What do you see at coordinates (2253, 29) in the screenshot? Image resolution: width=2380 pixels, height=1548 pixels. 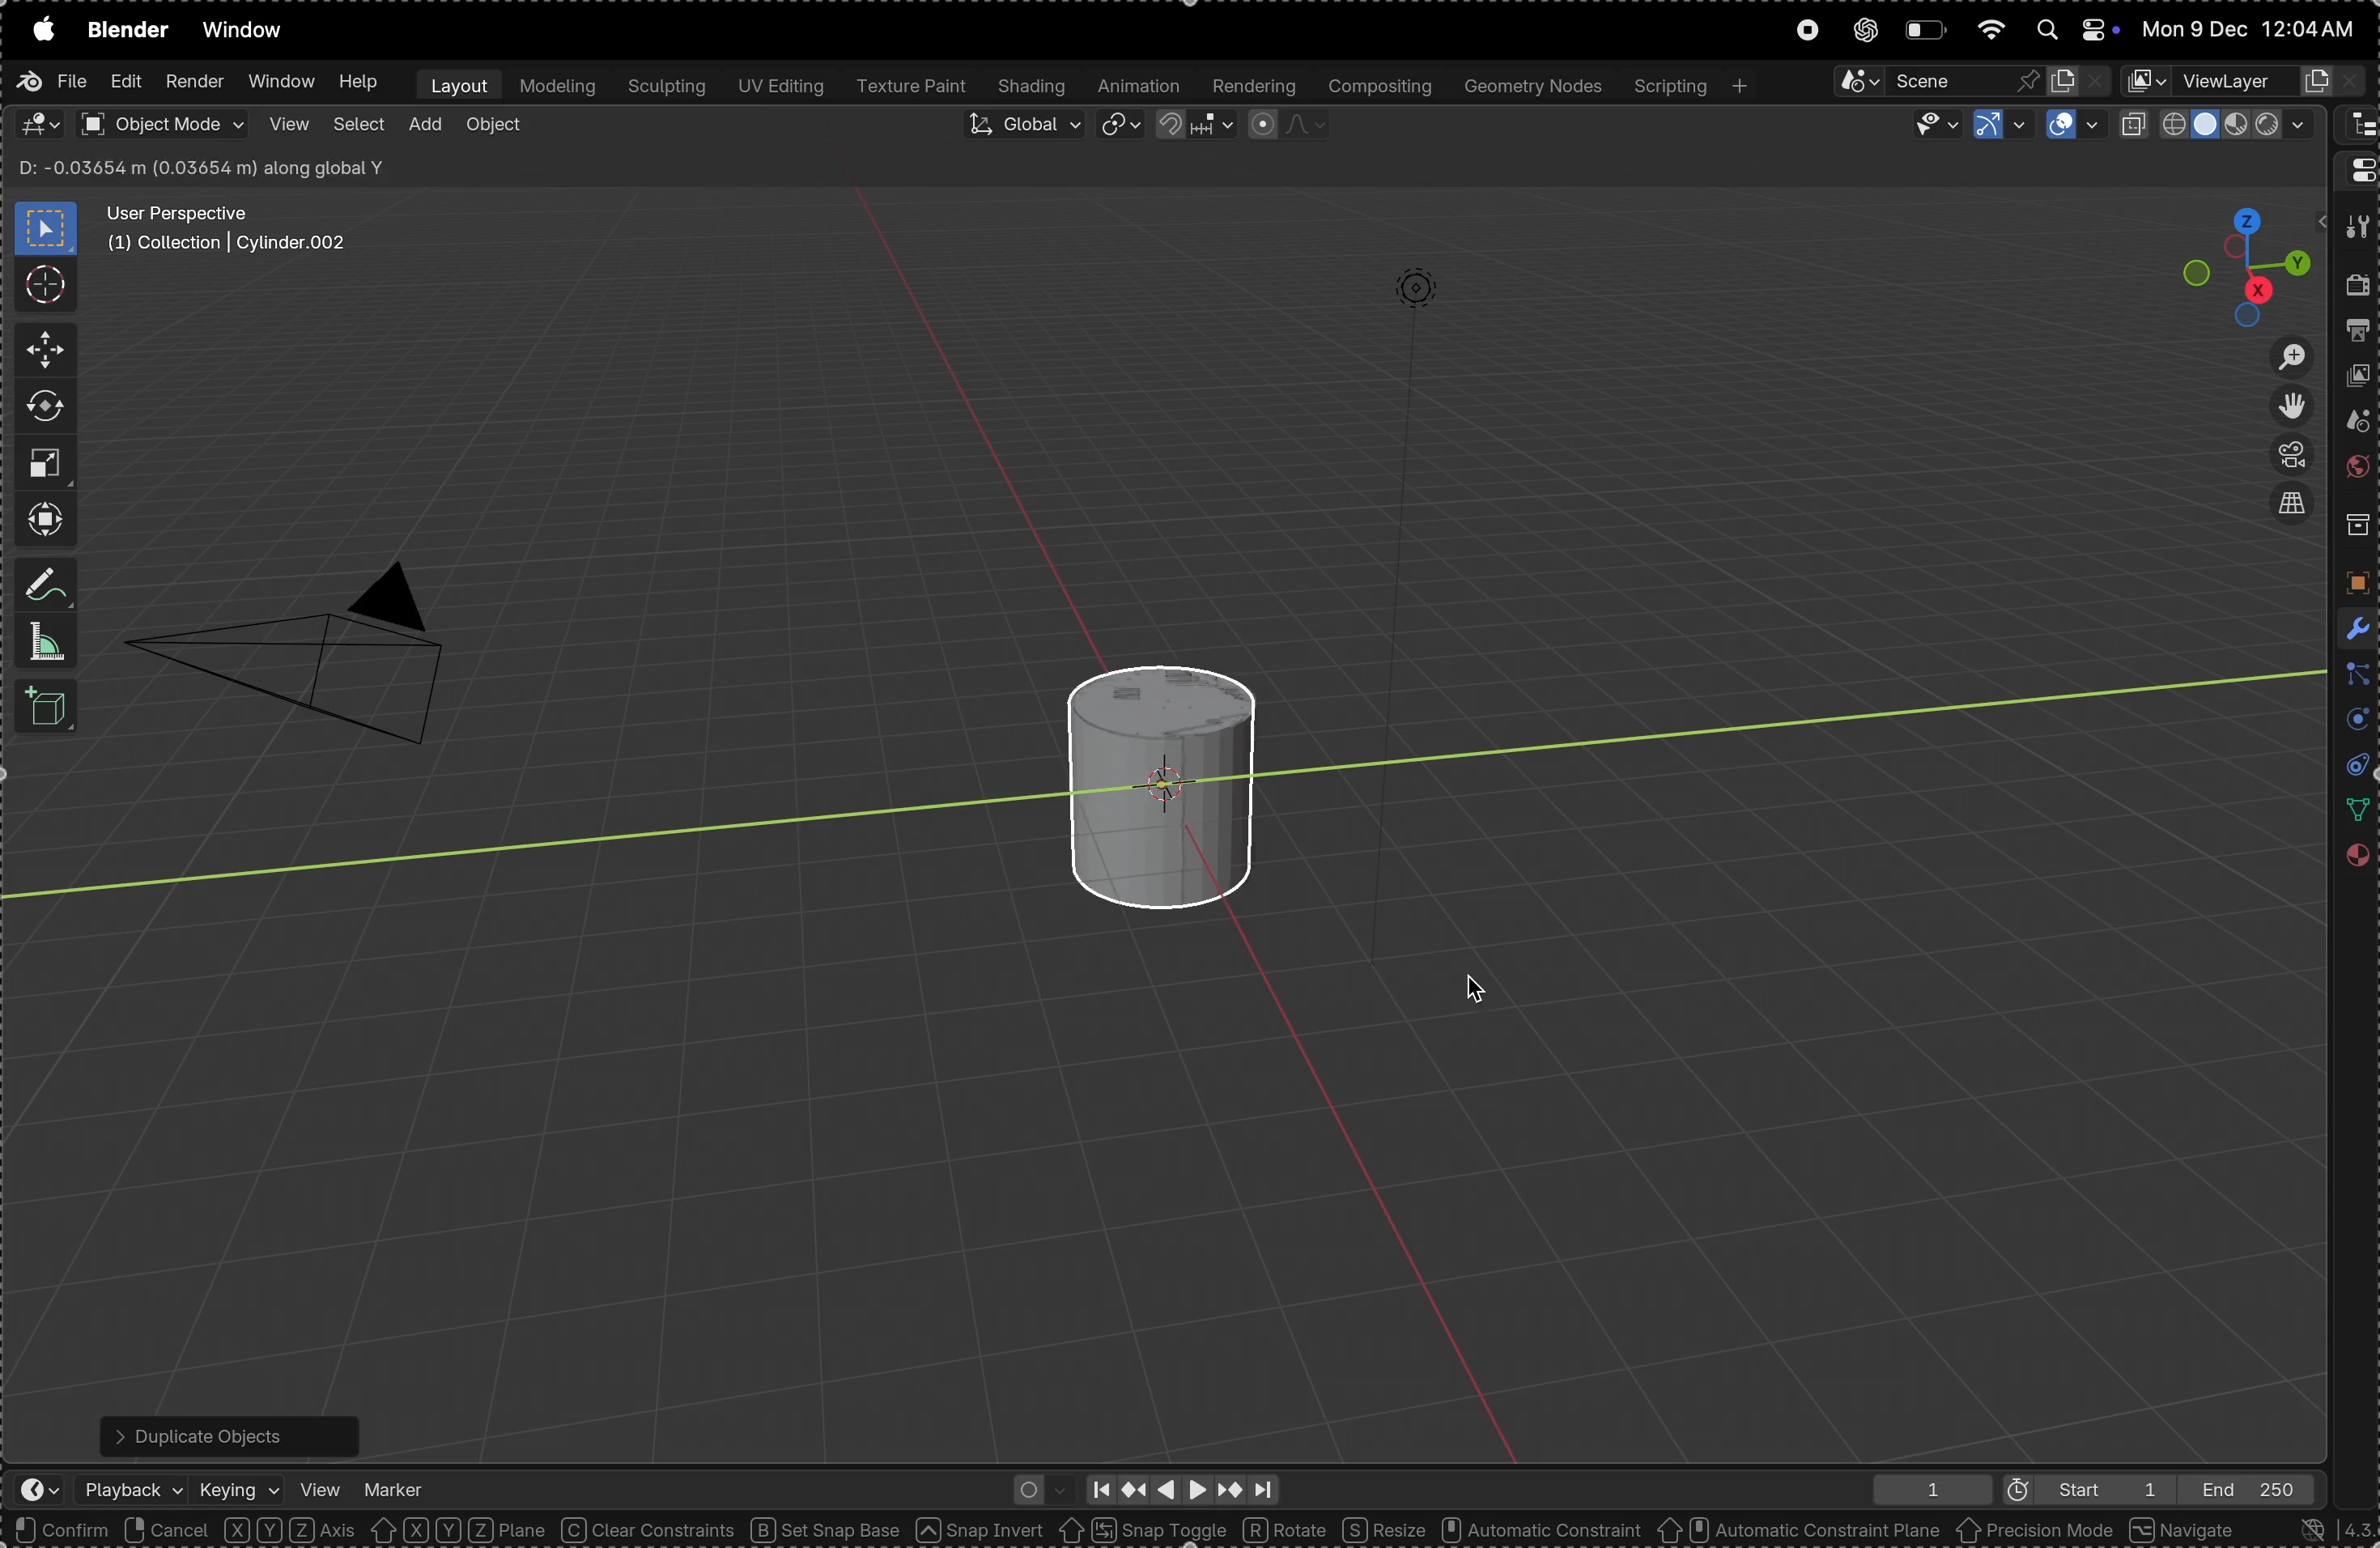 I see `date and time` at bounding box center [2253, 29].